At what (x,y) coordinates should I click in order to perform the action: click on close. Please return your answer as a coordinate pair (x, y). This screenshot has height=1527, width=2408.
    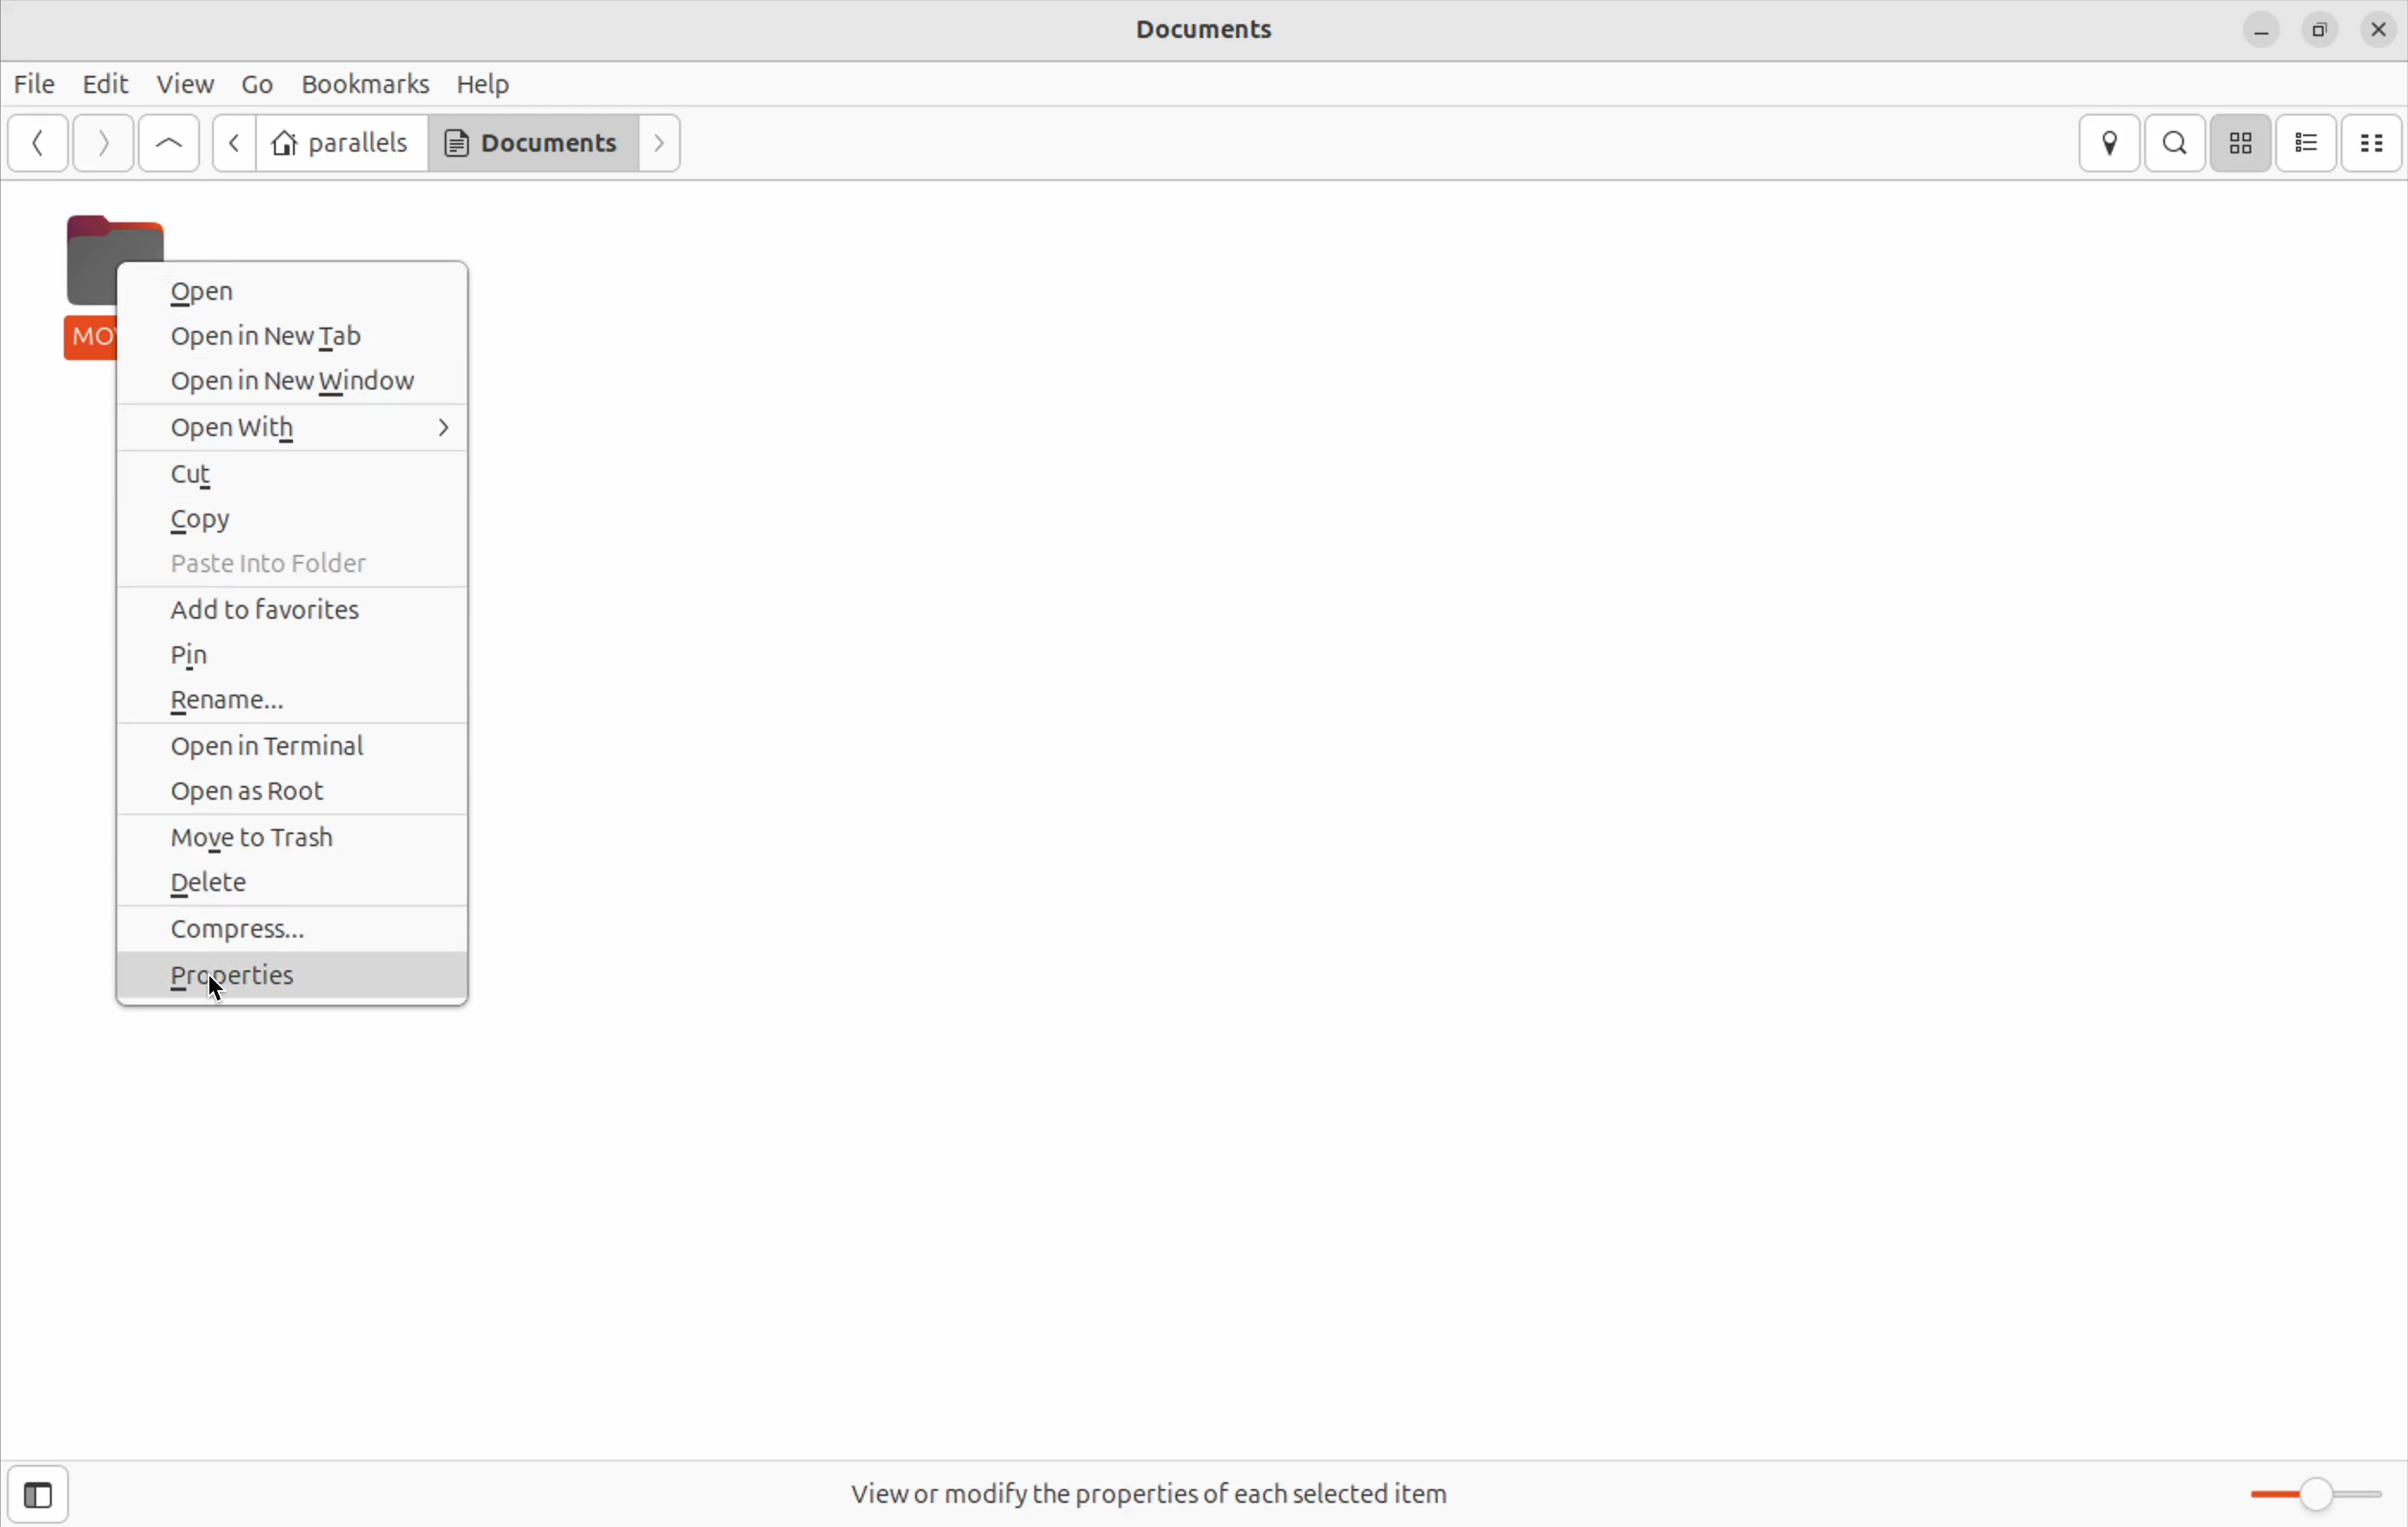
    Looking at the image, I should click on (2373, 29).